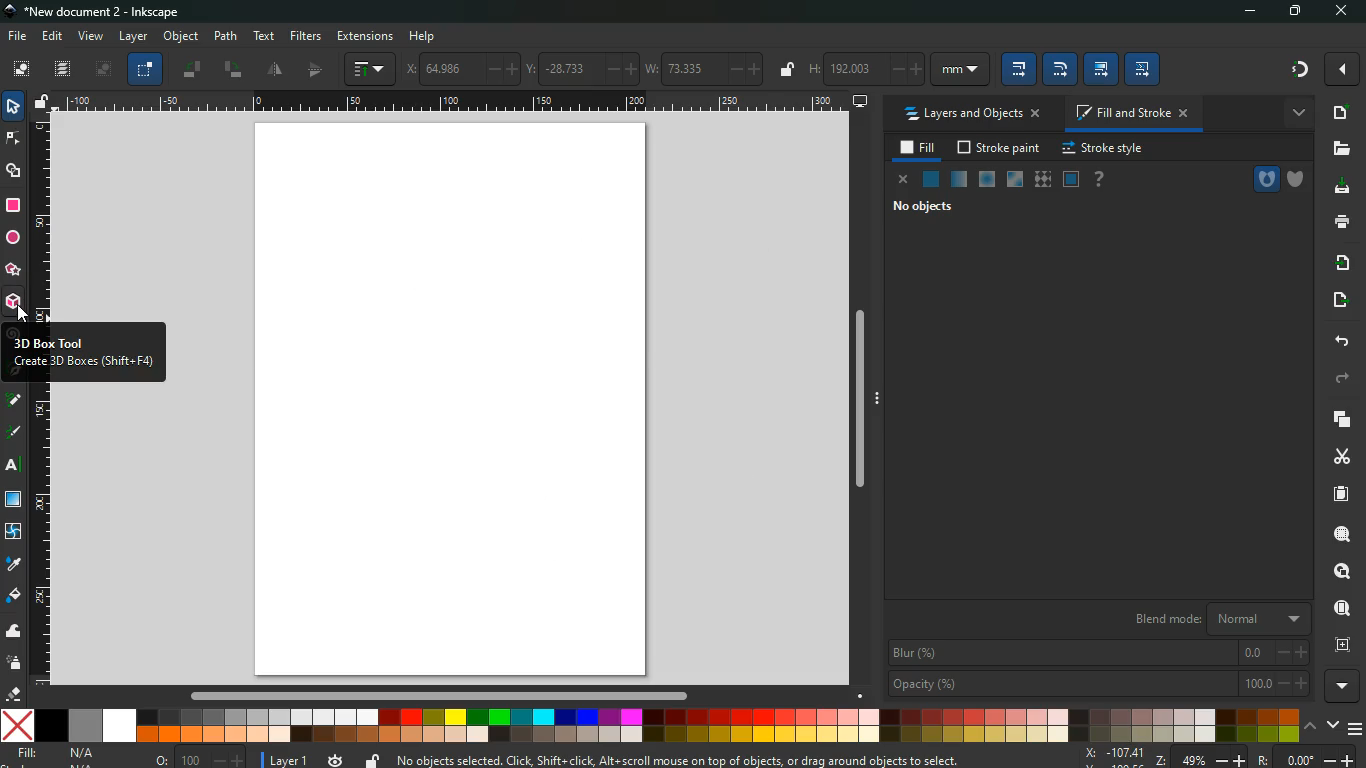  What do you see at coordinates (861, 101) in the screenshot?
I see `desktop` at bounding box center [861, 101].